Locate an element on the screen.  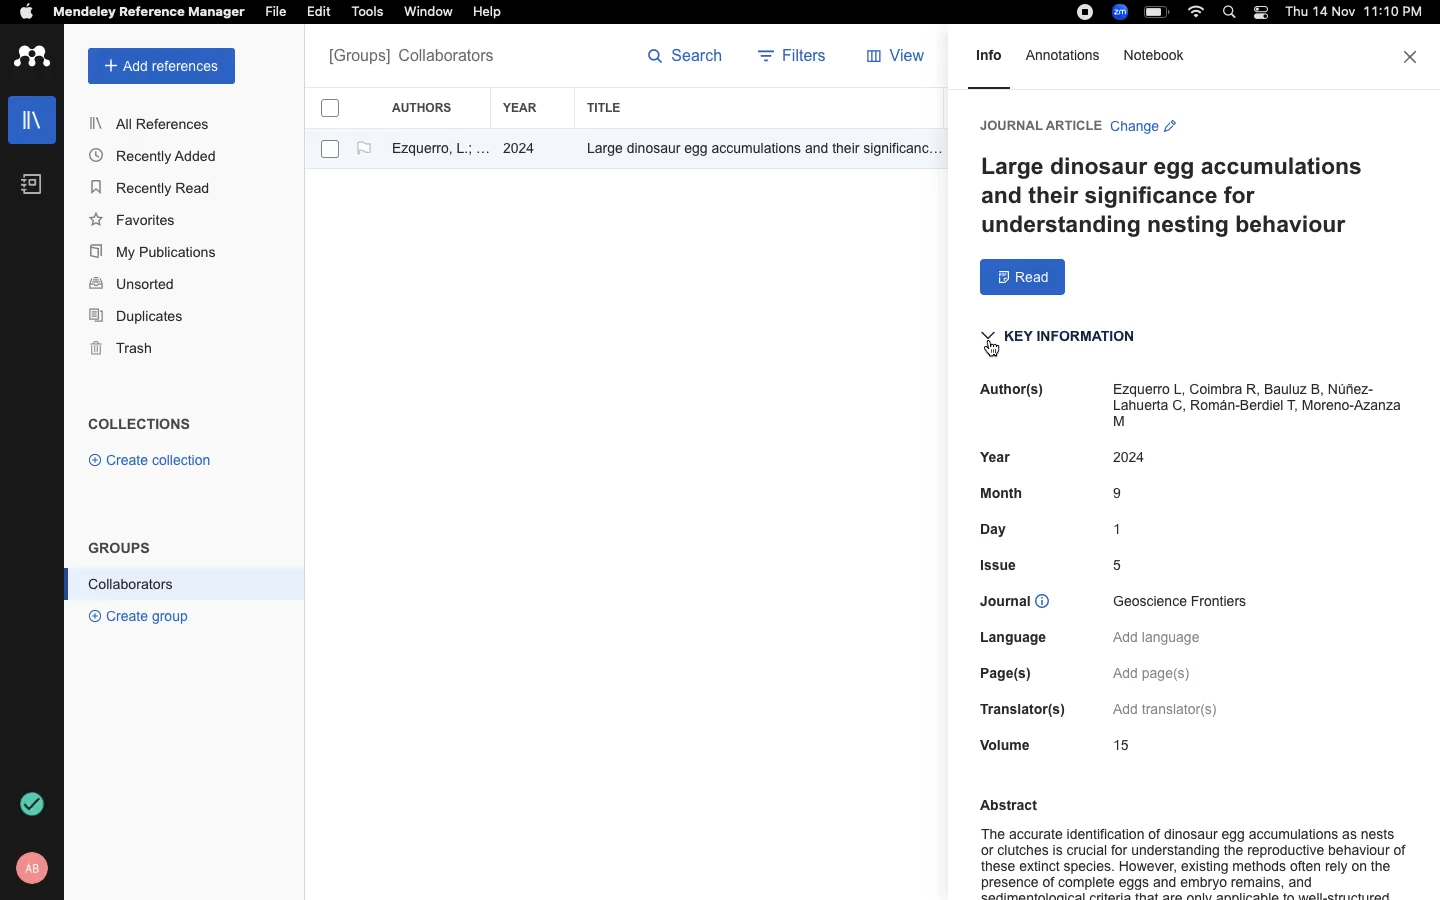
Language is located at coordinates (1027, 638).